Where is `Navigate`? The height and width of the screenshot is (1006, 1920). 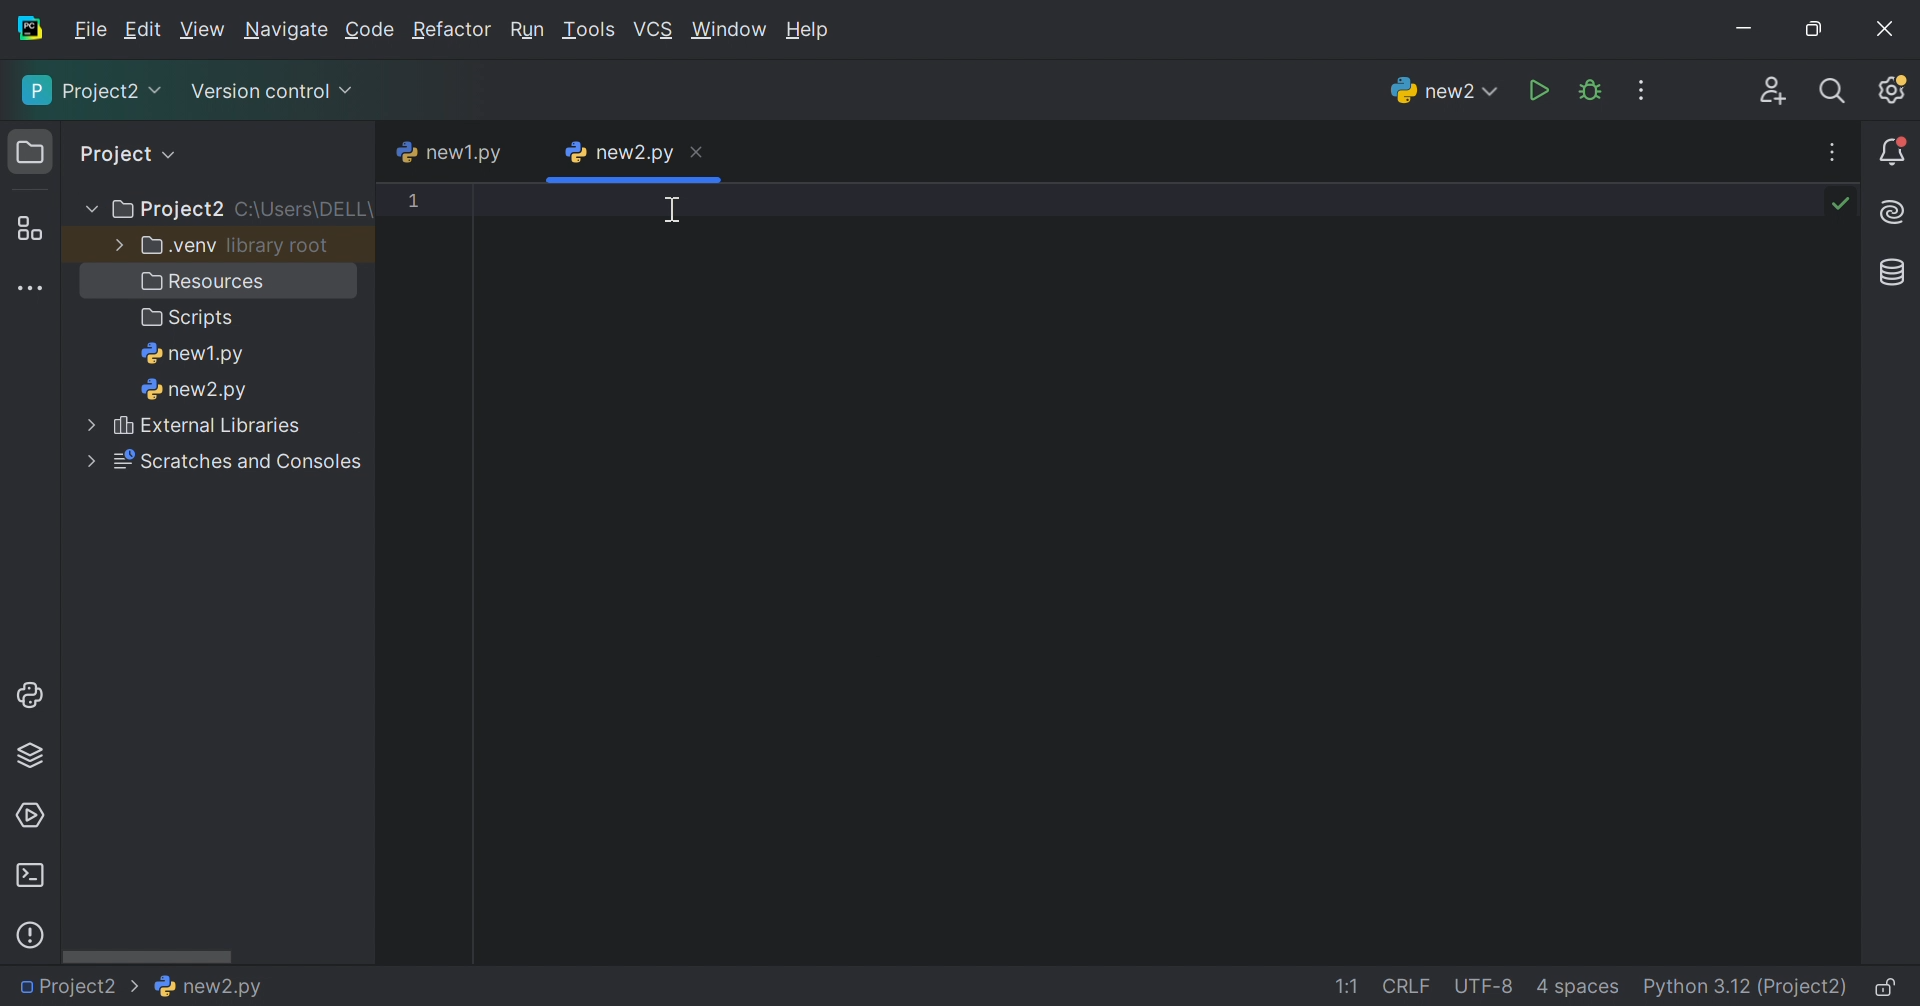 Navigate is located at coordinates (286, 29).